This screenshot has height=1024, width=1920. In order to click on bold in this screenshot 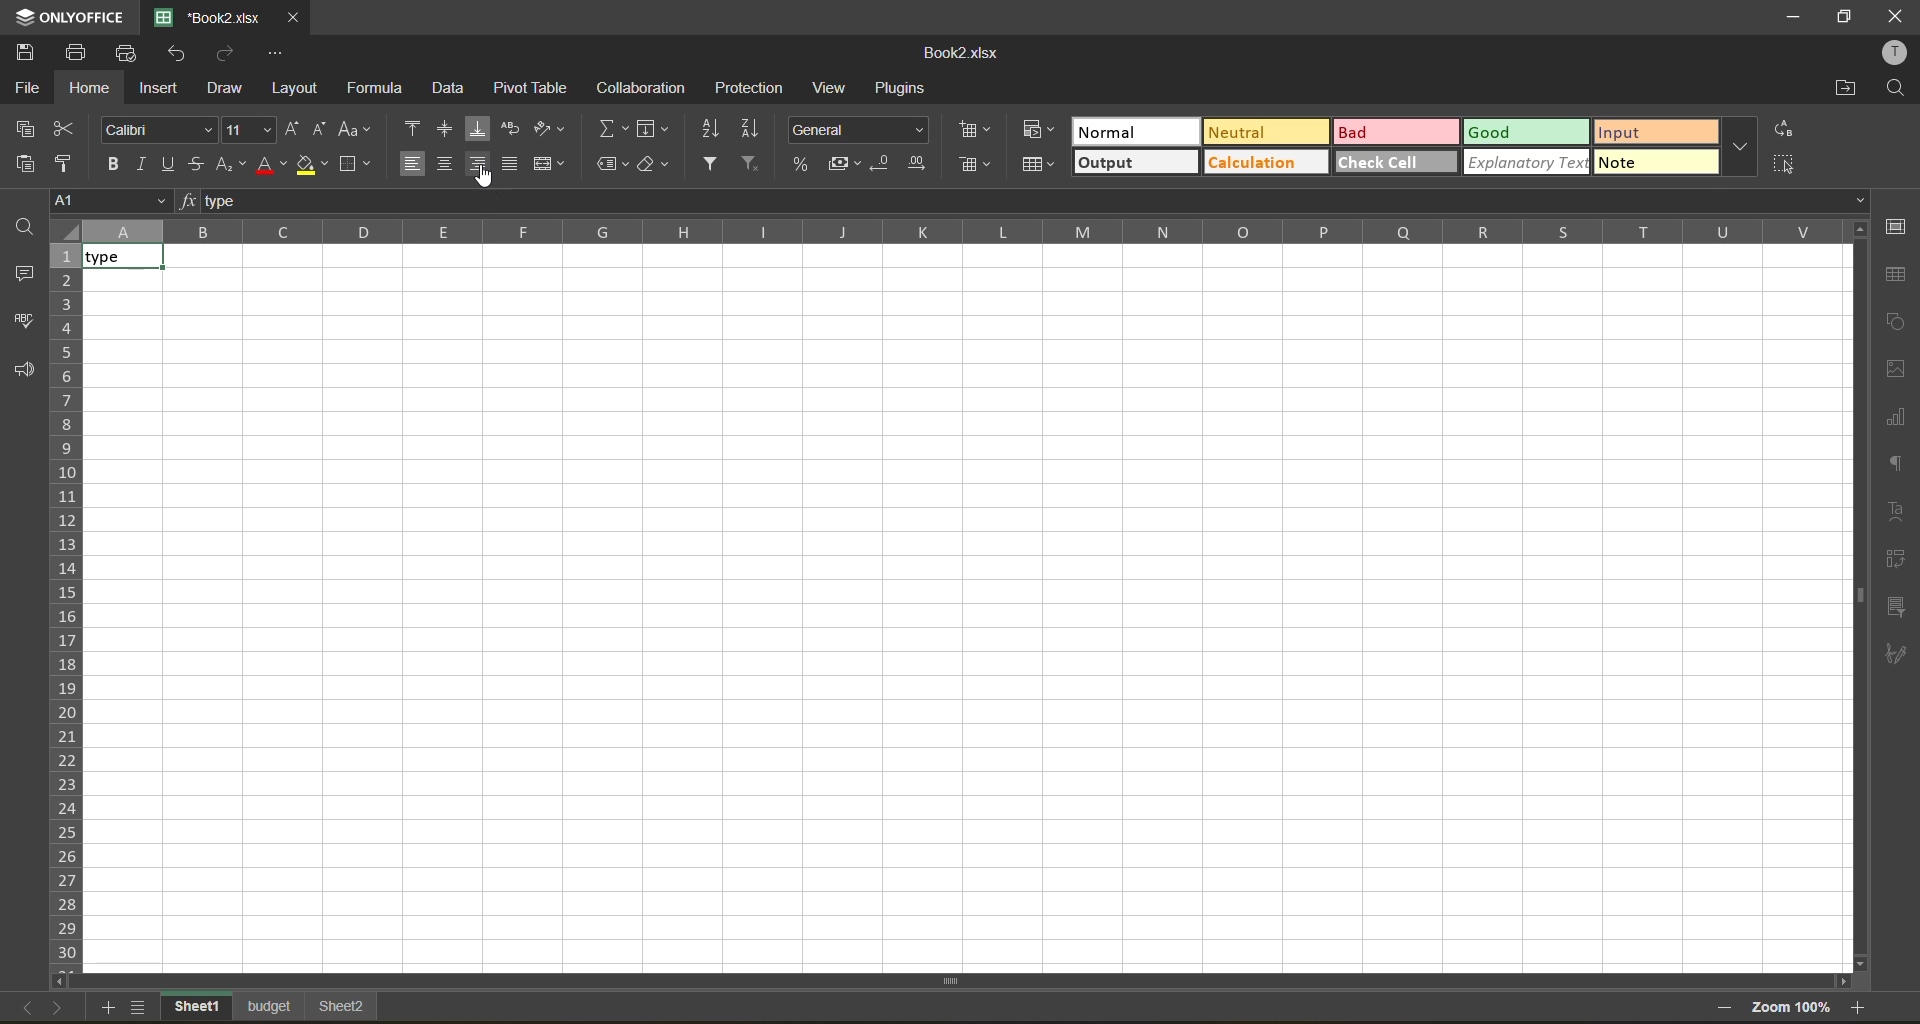, I will do `click(119, 162)`.